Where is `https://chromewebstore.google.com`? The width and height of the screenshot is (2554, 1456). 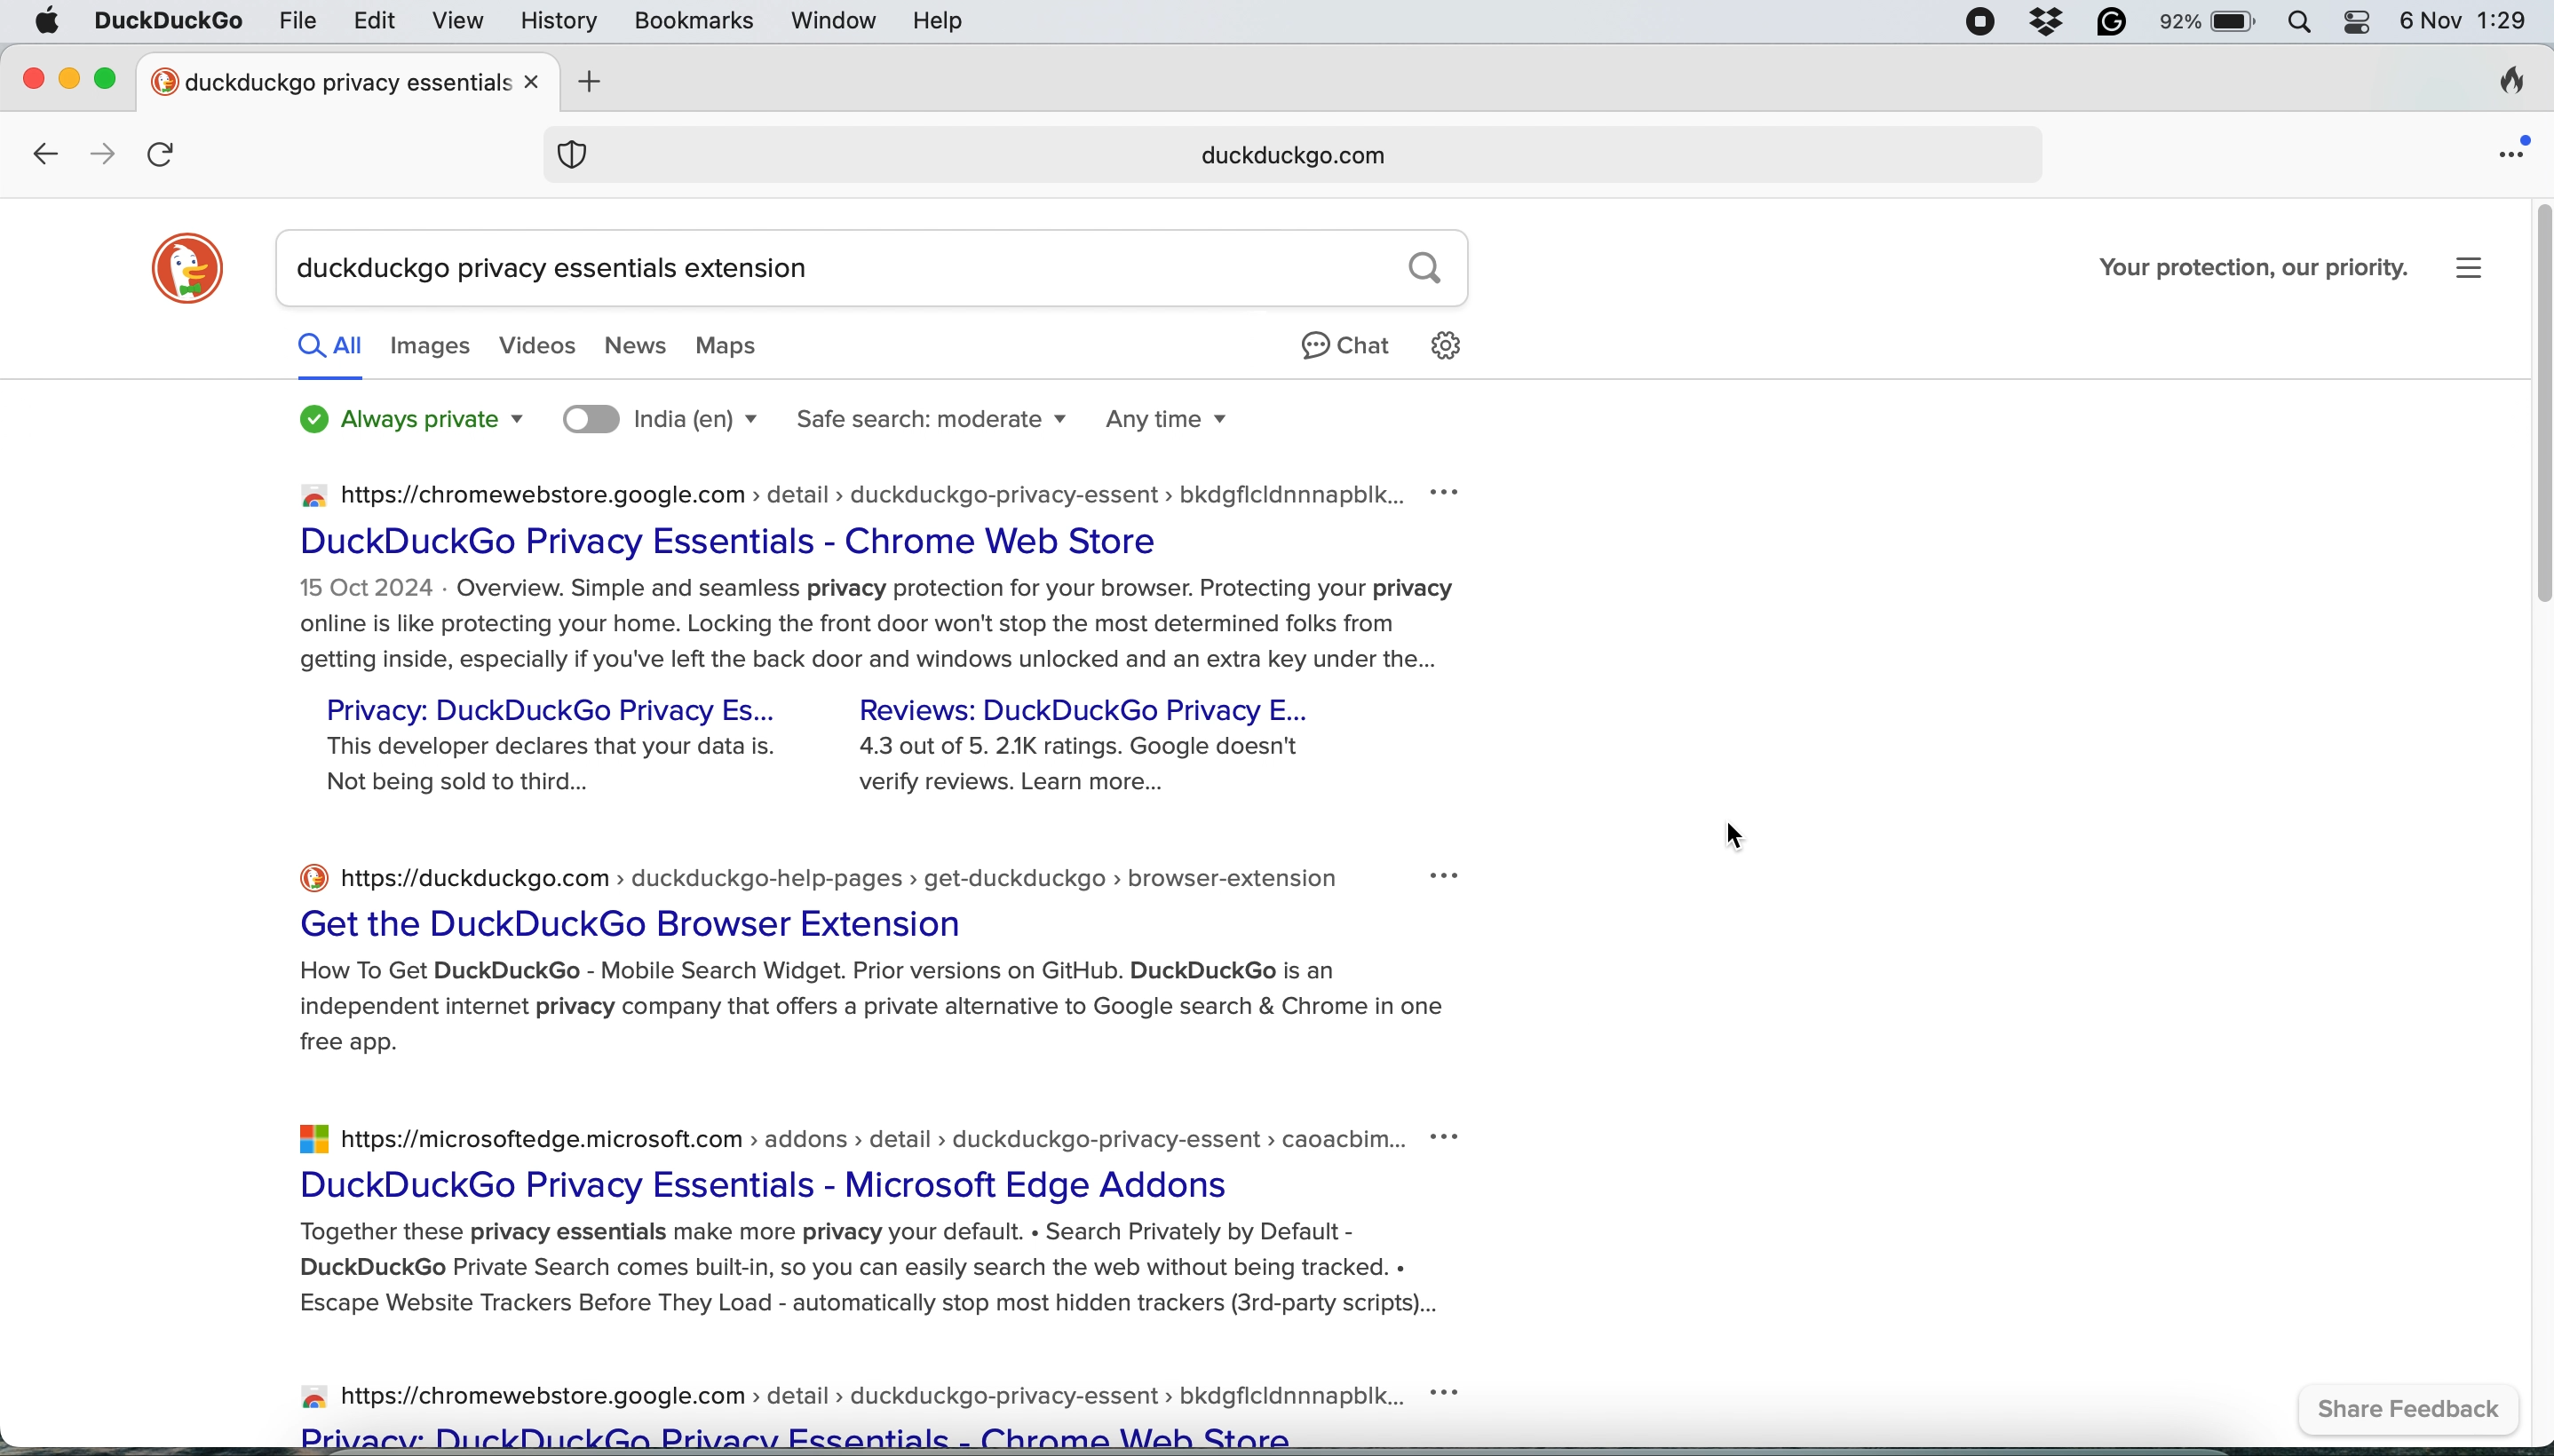 https://chromewebstore.google.com is located at coordinates (872, 1397).